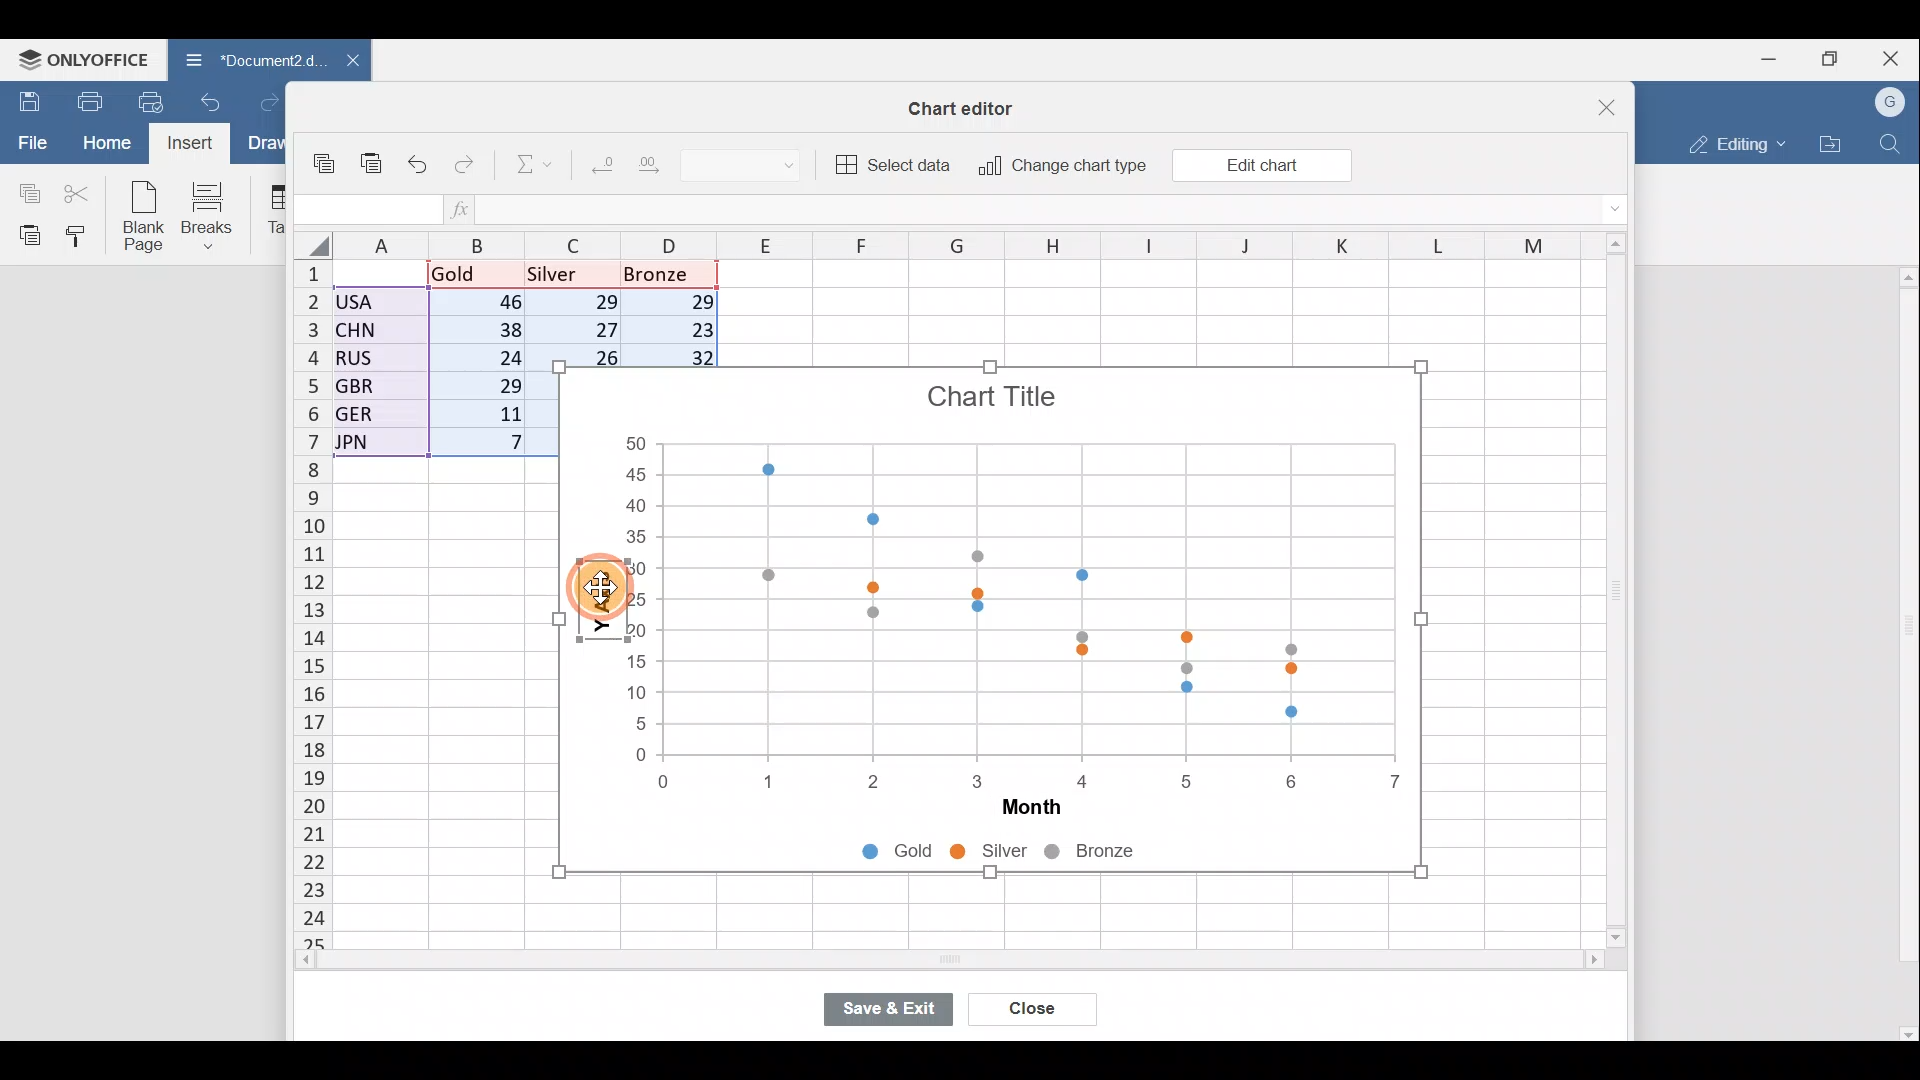  What do you see at coordinates (326, 156) in the screenshot?
I see `Copy` at bounding box center [326, 156].